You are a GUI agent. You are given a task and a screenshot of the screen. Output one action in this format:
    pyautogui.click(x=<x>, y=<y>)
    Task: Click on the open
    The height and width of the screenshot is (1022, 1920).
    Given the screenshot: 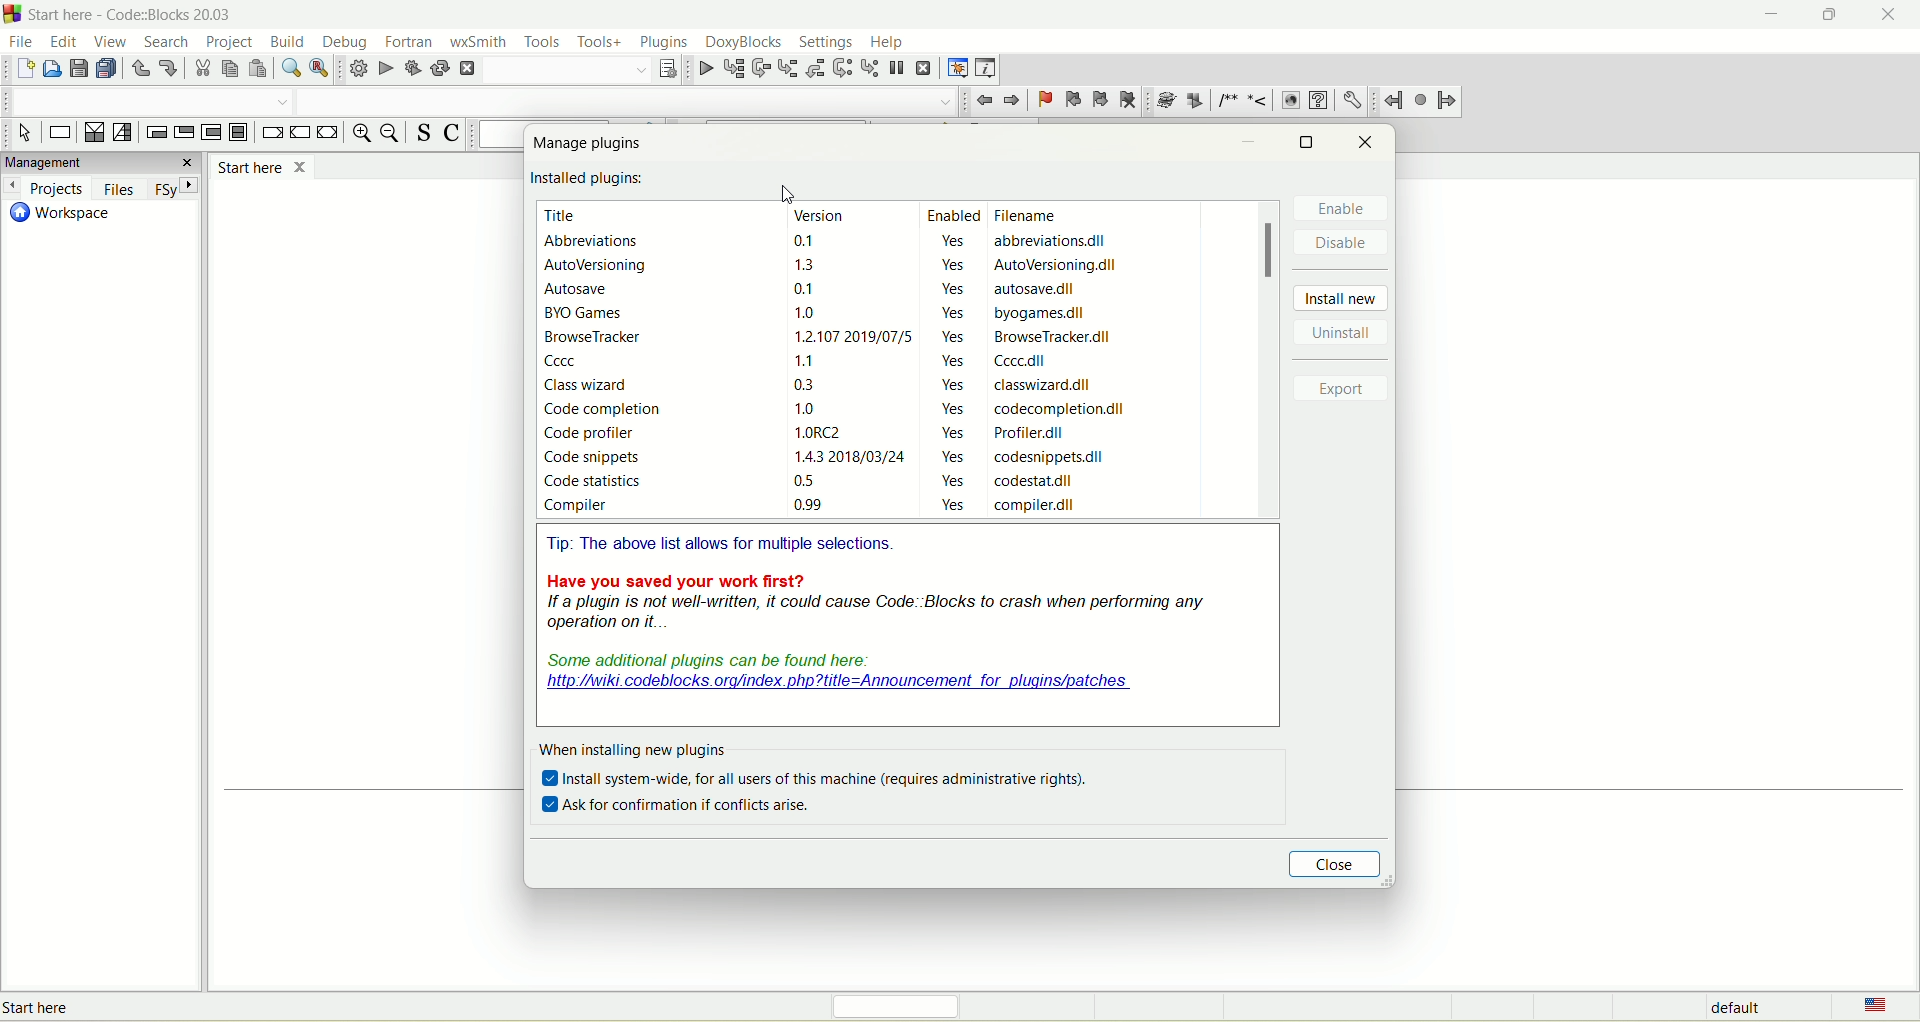 What is the action you would take?
    pyautogui.click(x=50, y=72)
    